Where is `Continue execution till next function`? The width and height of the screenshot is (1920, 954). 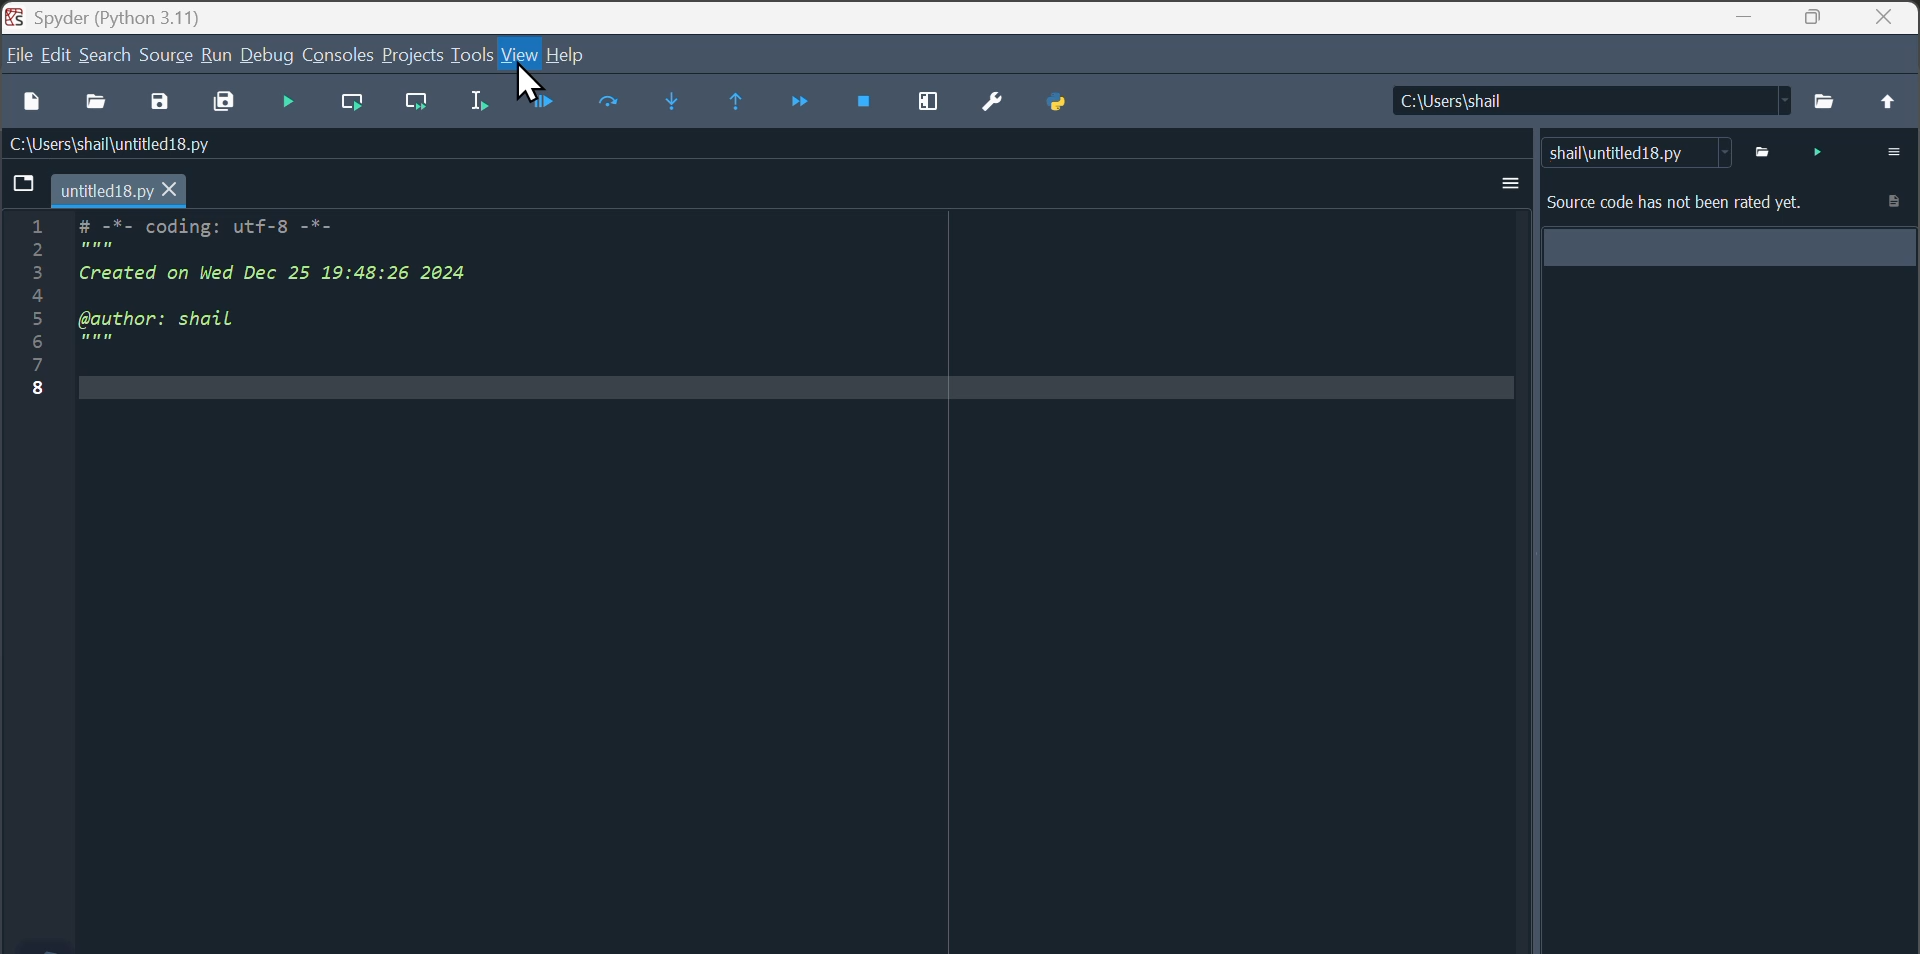 Continue execution till next function is located at coordinates (800, 112).